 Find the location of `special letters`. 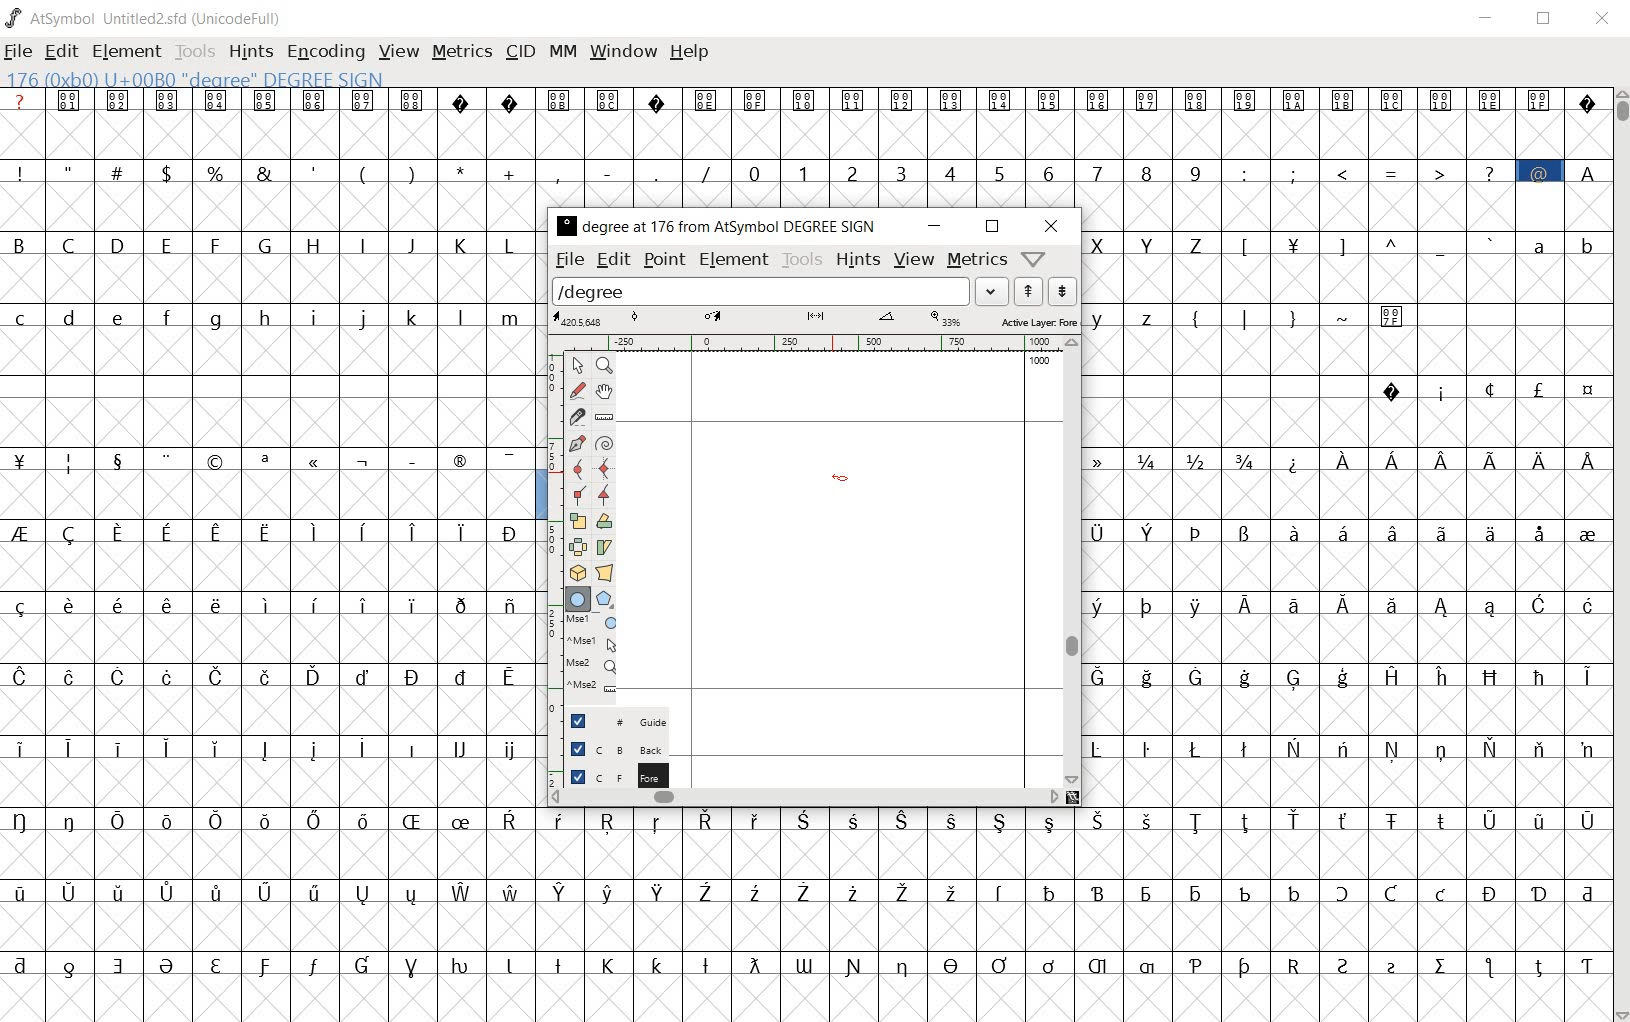

special letters is located at coordinates (267, 818).